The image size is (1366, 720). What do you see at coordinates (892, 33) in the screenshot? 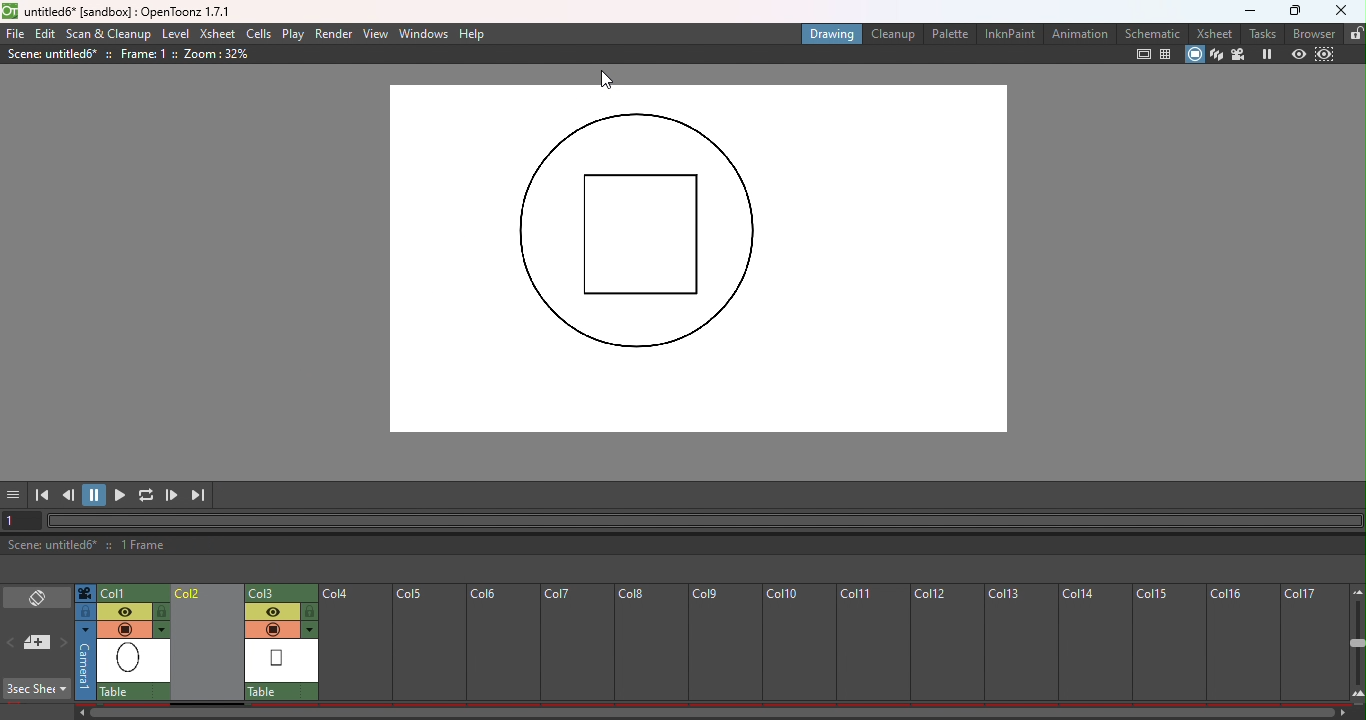
I see `Cleanup` at bounding box center [892, 33].